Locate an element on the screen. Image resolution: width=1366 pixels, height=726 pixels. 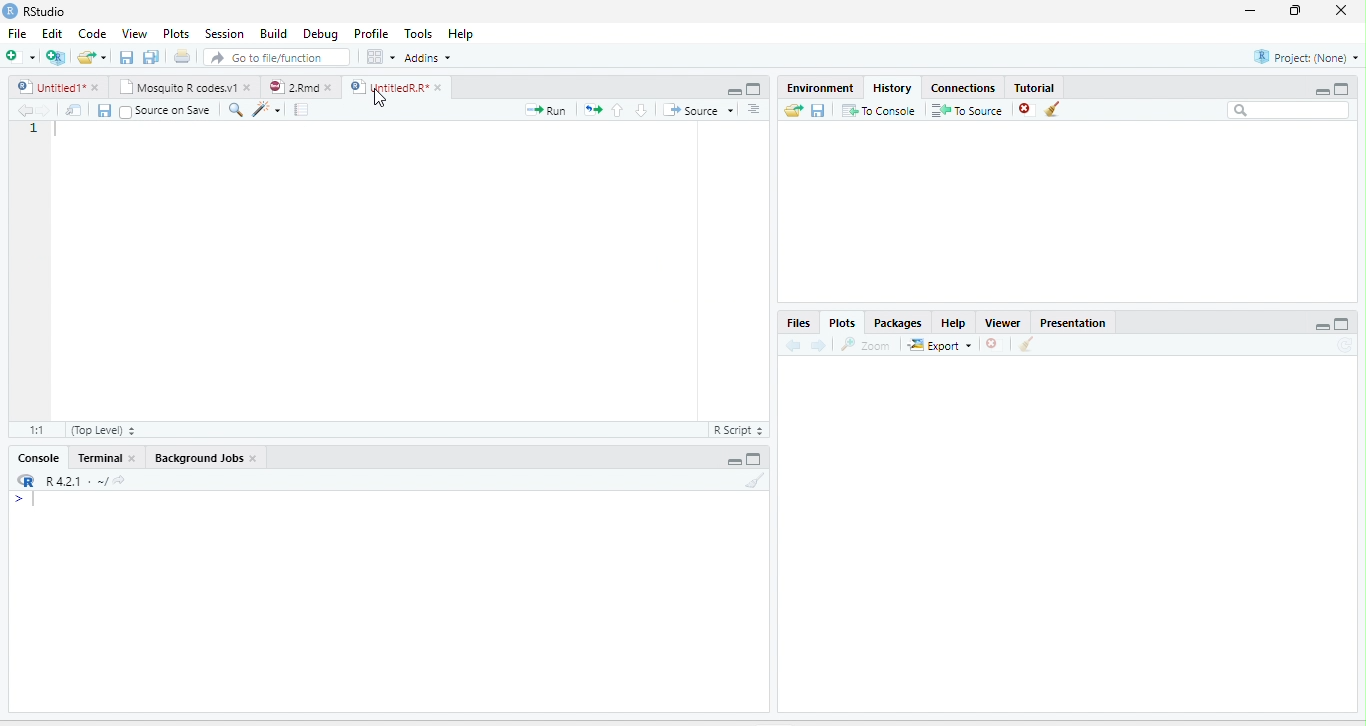
Profile is located at coordinates (369, 34).